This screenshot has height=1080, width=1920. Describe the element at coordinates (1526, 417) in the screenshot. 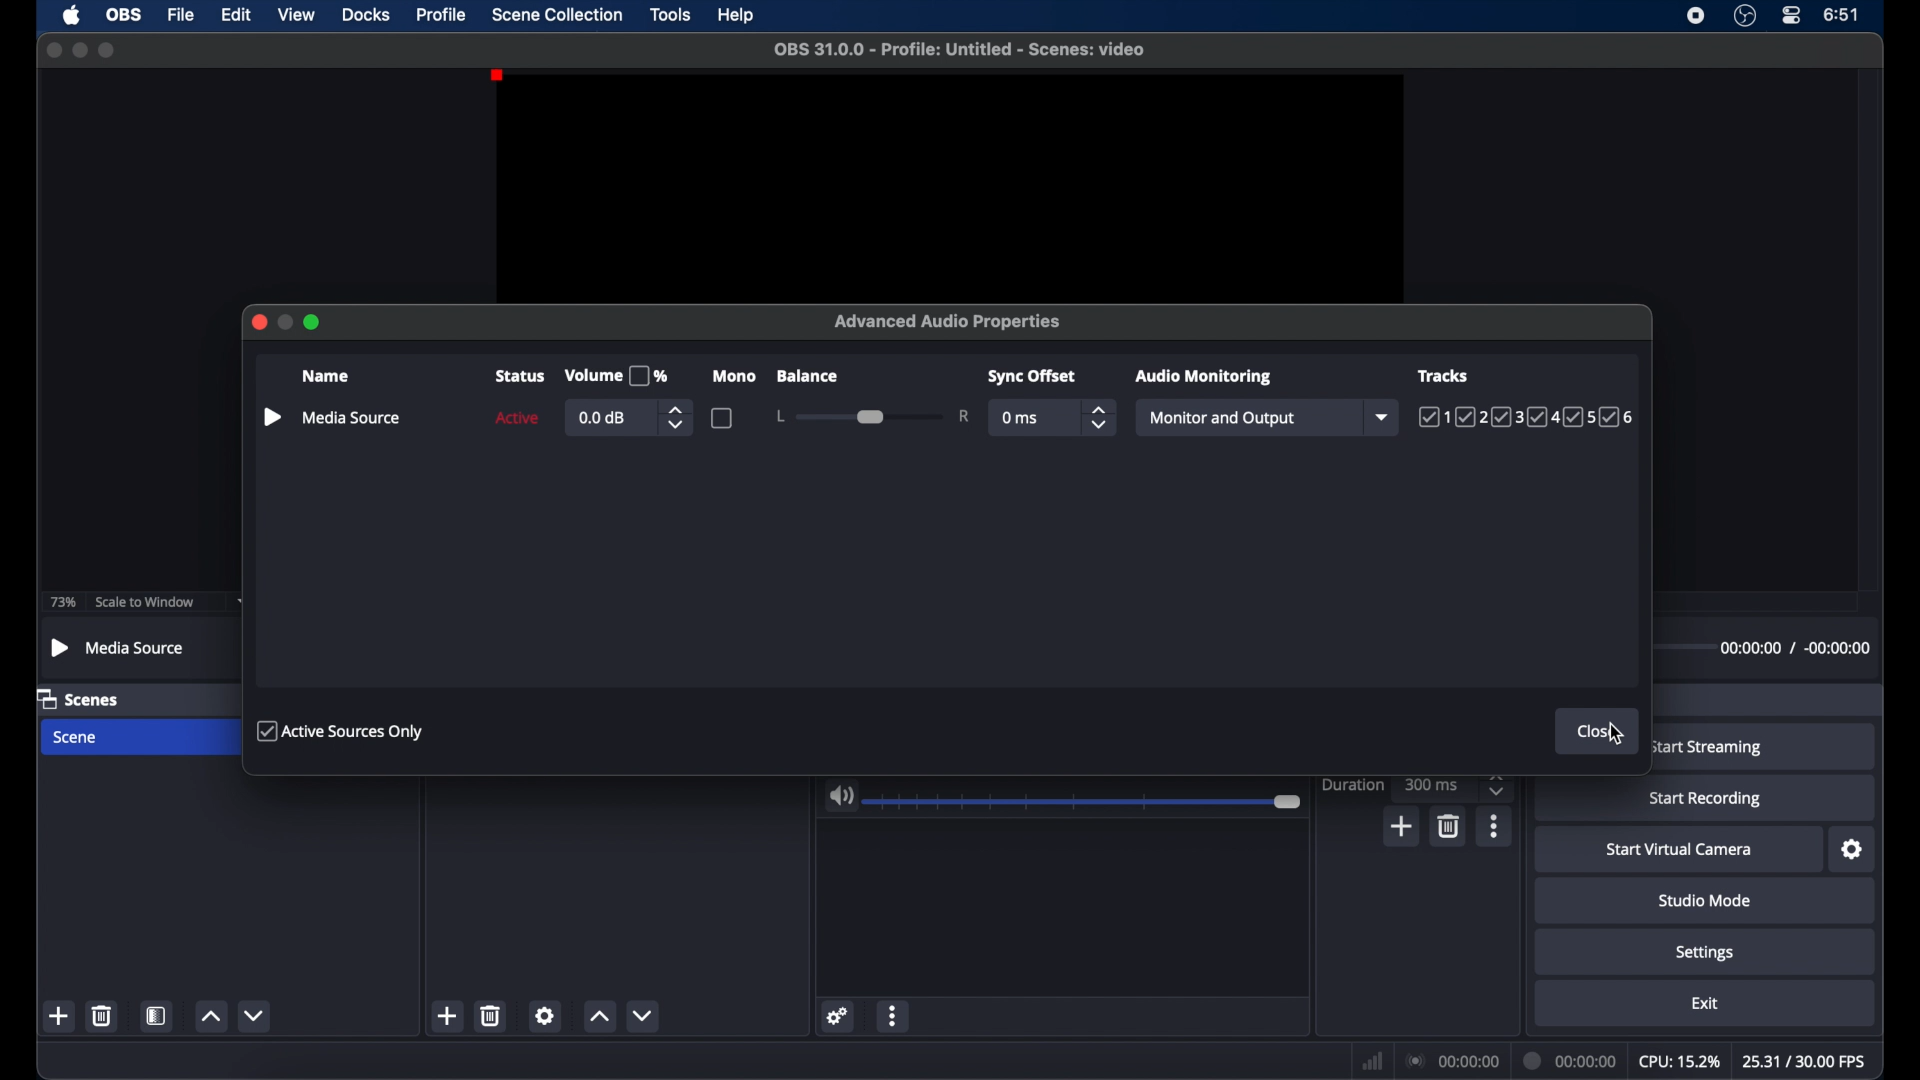

I see `tracks` at that location.